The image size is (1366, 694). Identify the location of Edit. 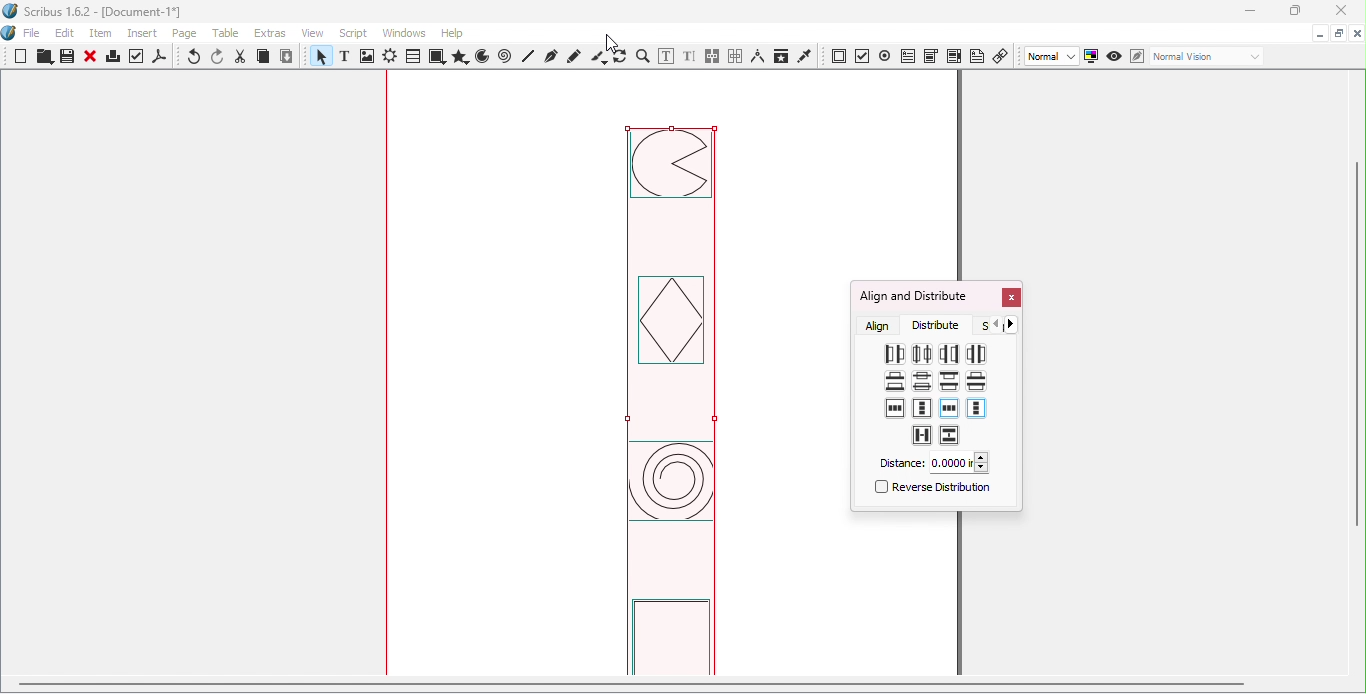
(65, 33).